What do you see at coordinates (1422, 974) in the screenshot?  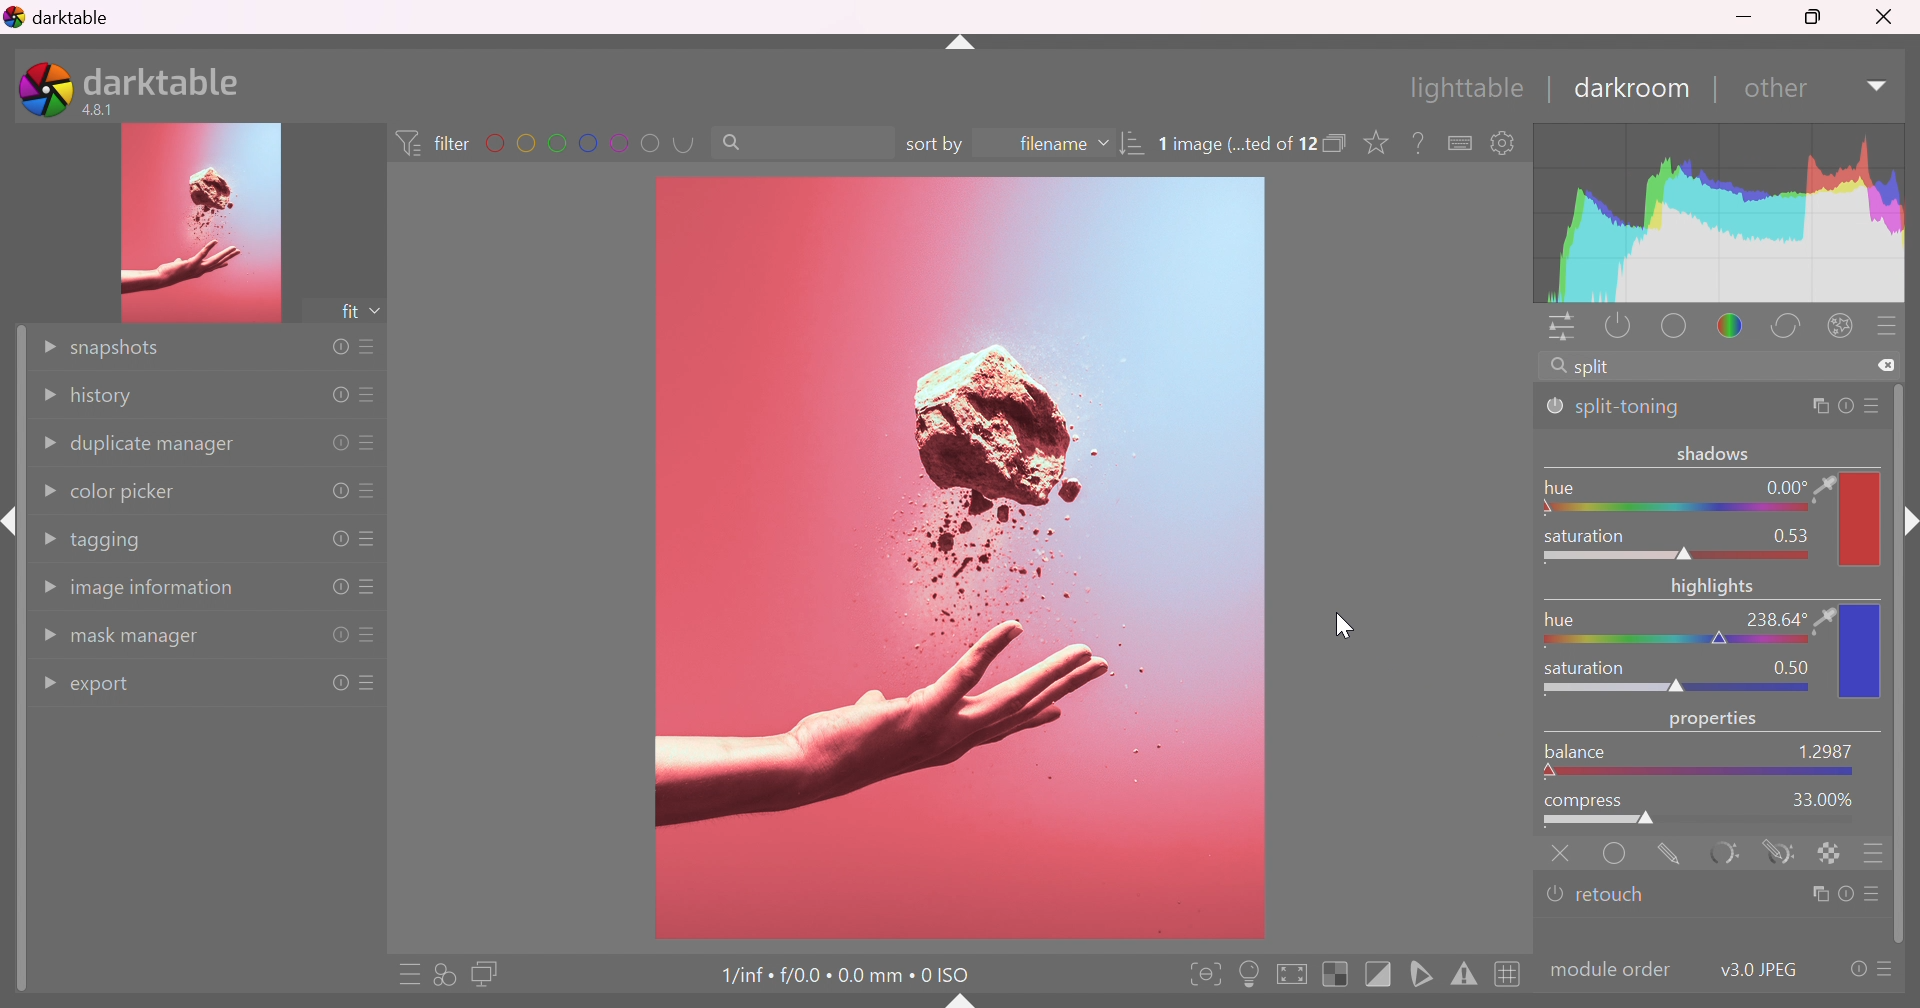 I see `toggle softproofing` at bounding box center [1422, 974].